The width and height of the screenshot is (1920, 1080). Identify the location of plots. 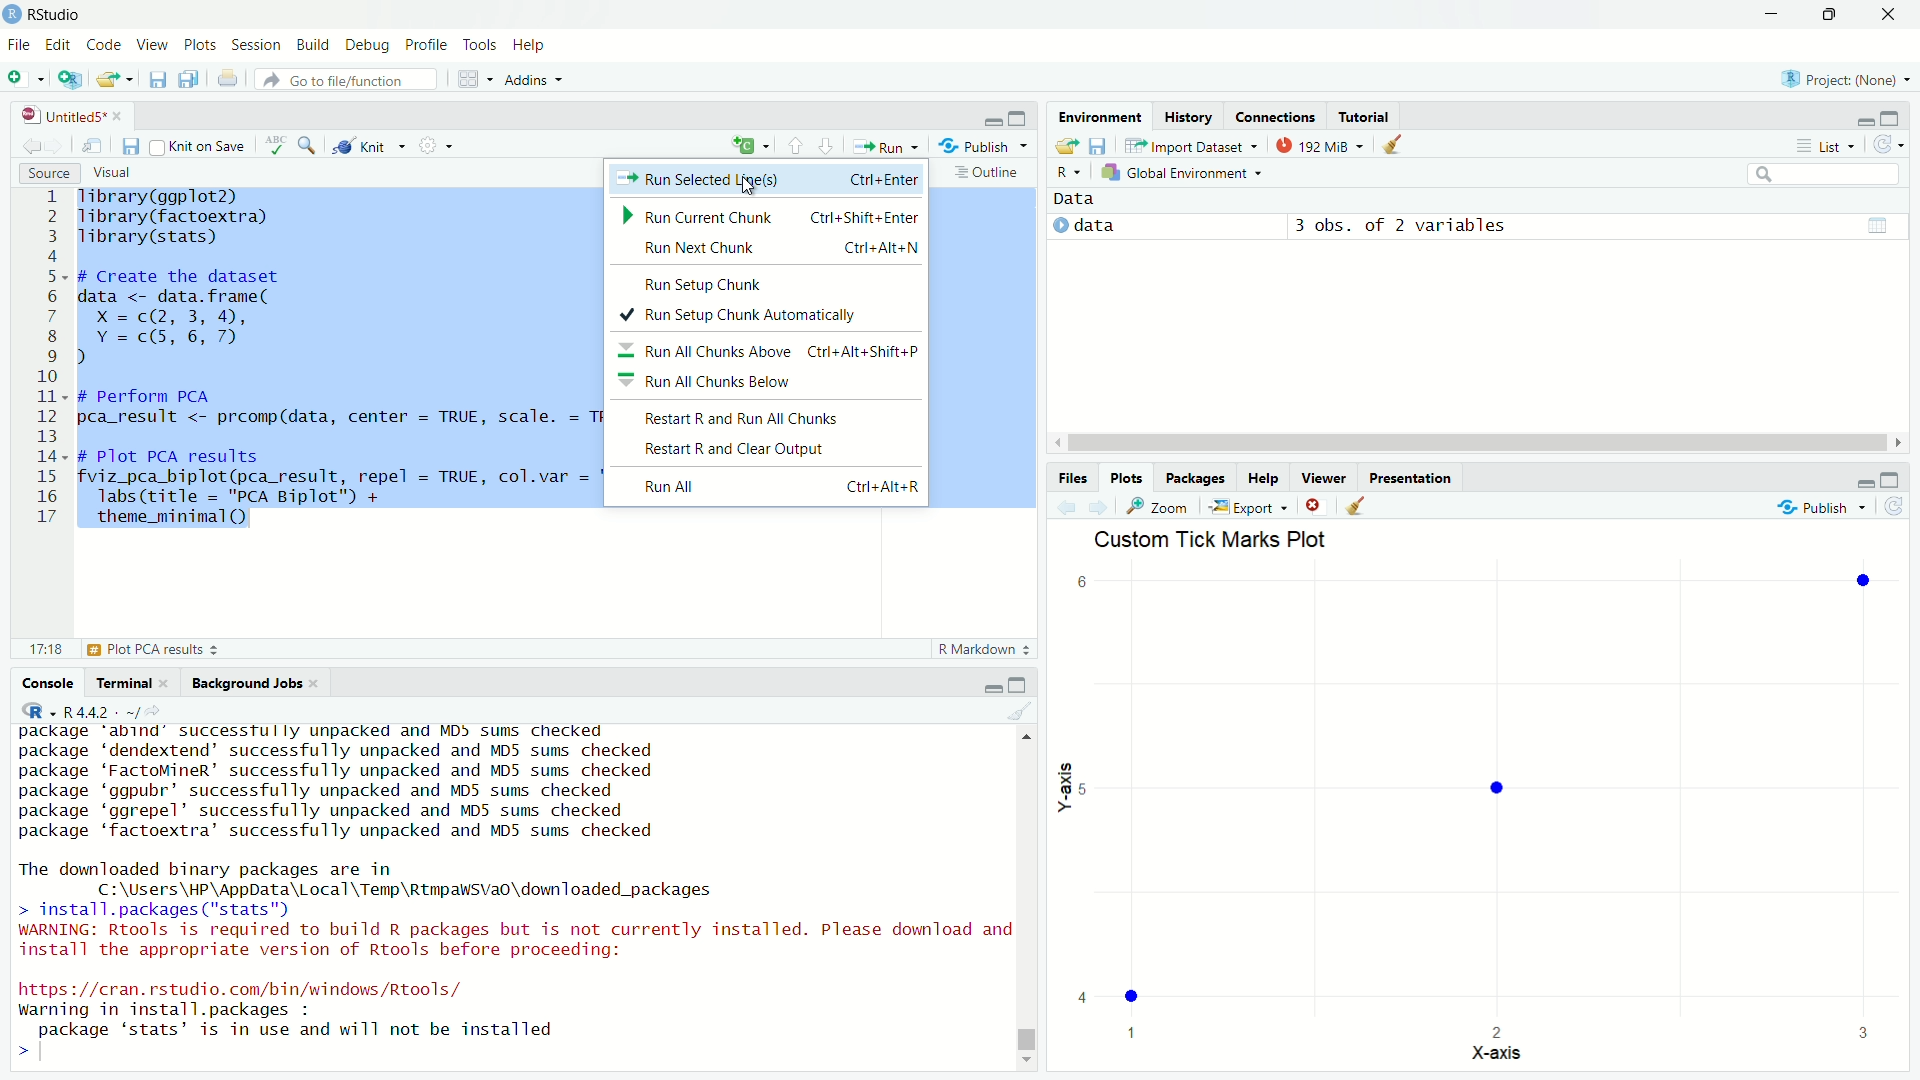
(201, 46).